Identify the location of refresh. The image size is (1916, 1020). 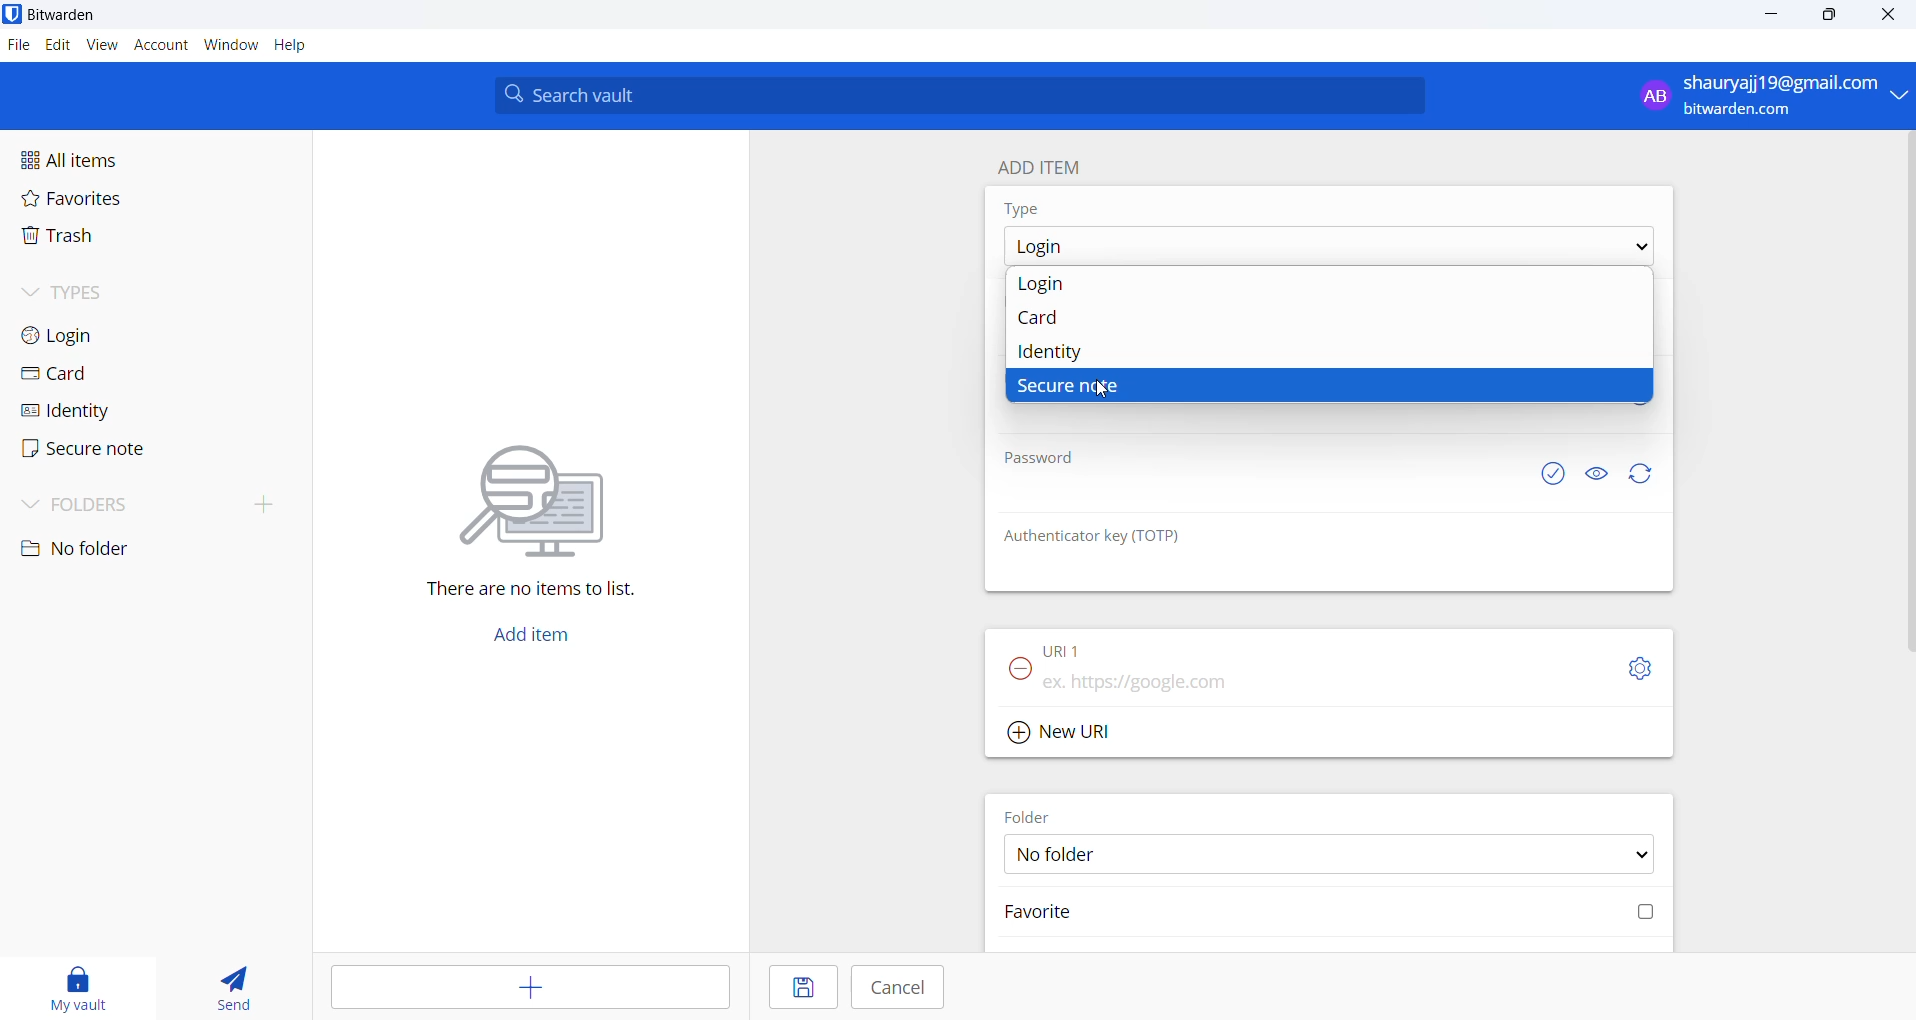
(1645, 475).